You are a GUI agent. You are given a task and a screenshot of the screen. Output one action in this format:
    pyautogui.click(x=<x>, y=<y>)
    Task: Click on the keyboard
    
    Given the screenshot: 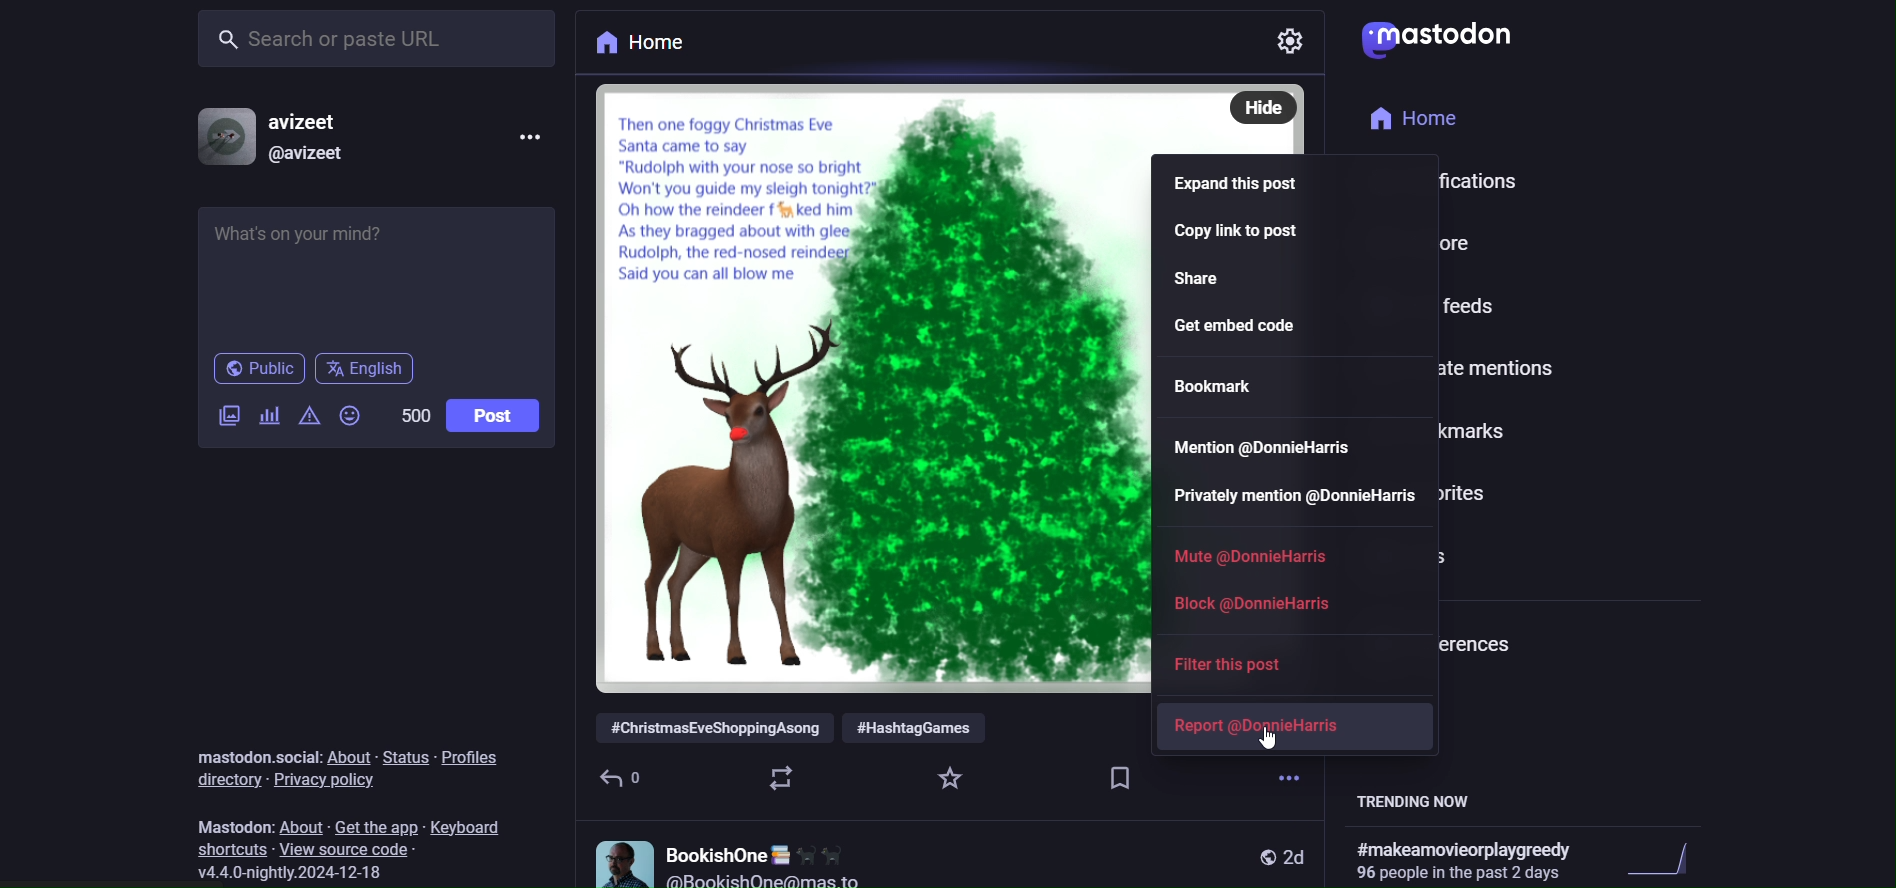 What is the action you would take?
    pyautogui.click(x=473, y=829)
    